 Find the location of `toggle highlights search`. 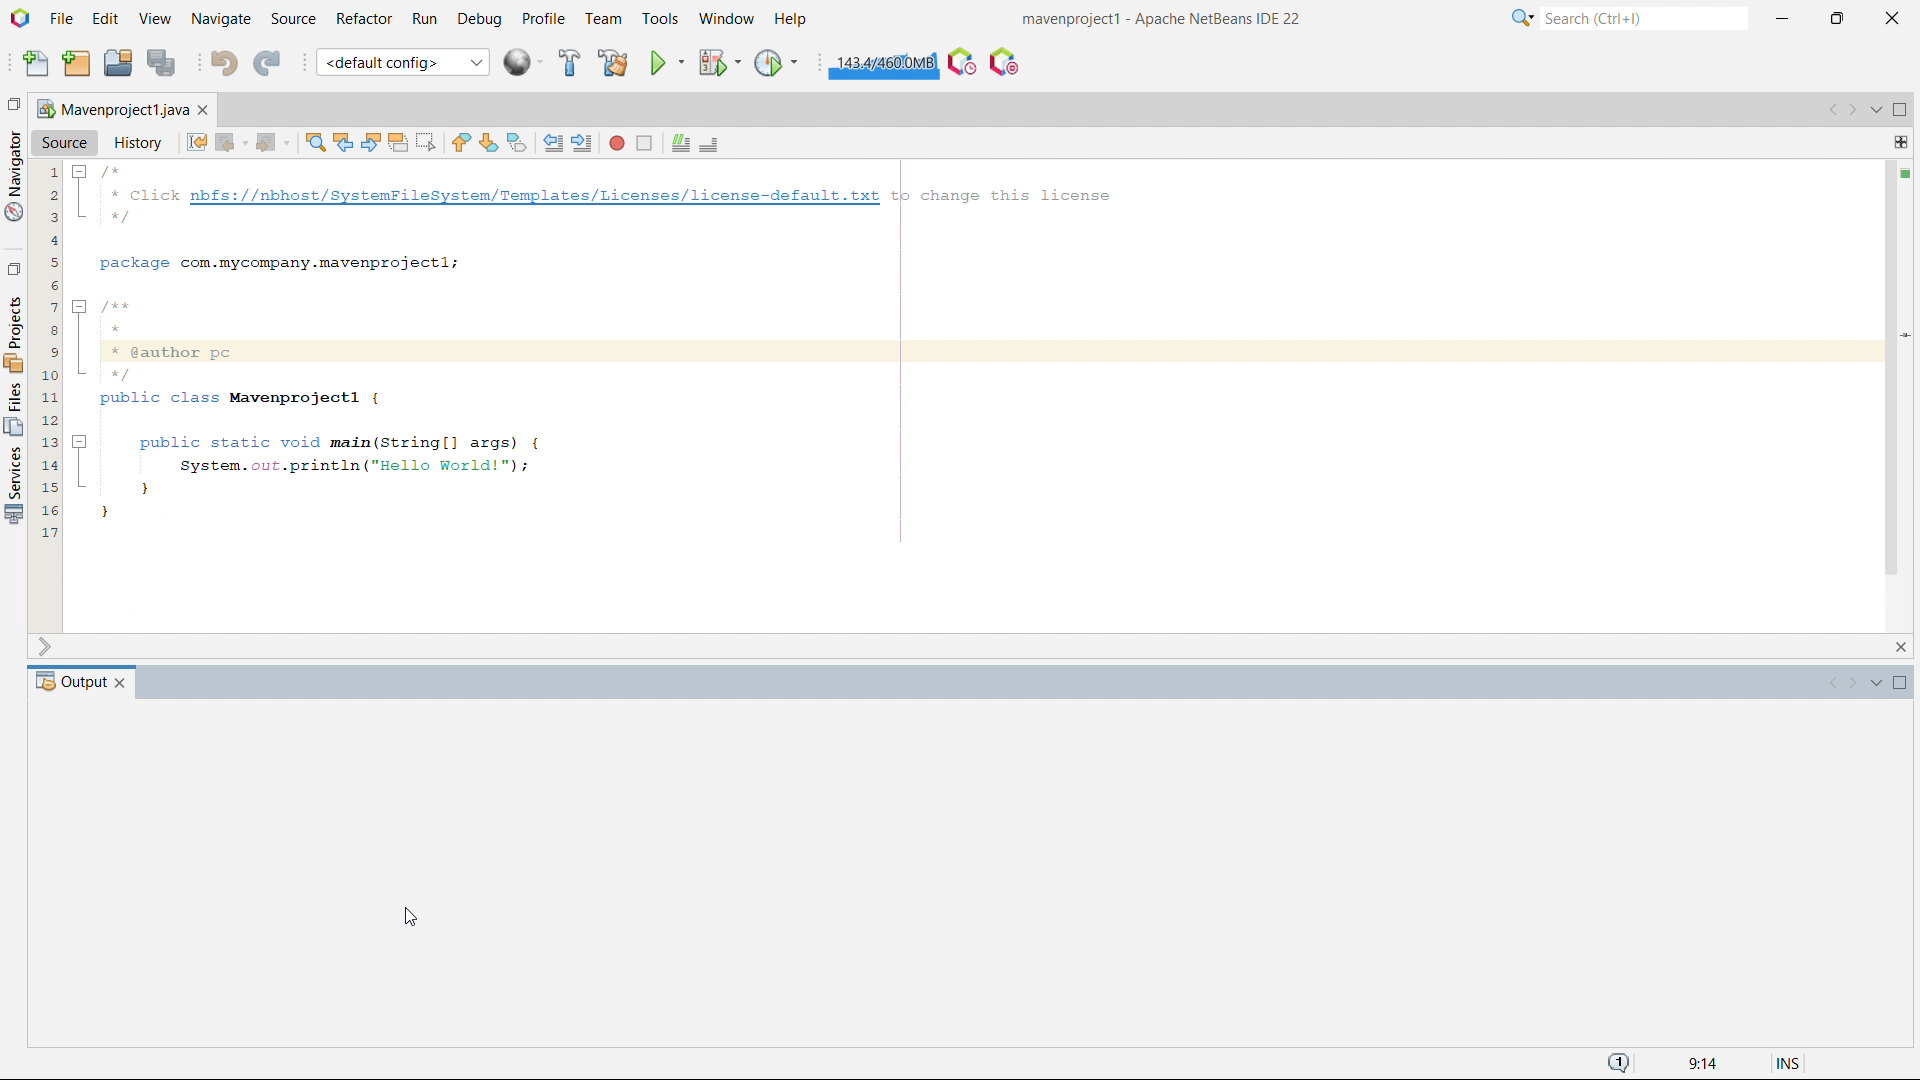

toggle highlights search is located at coordinates (398, 145).